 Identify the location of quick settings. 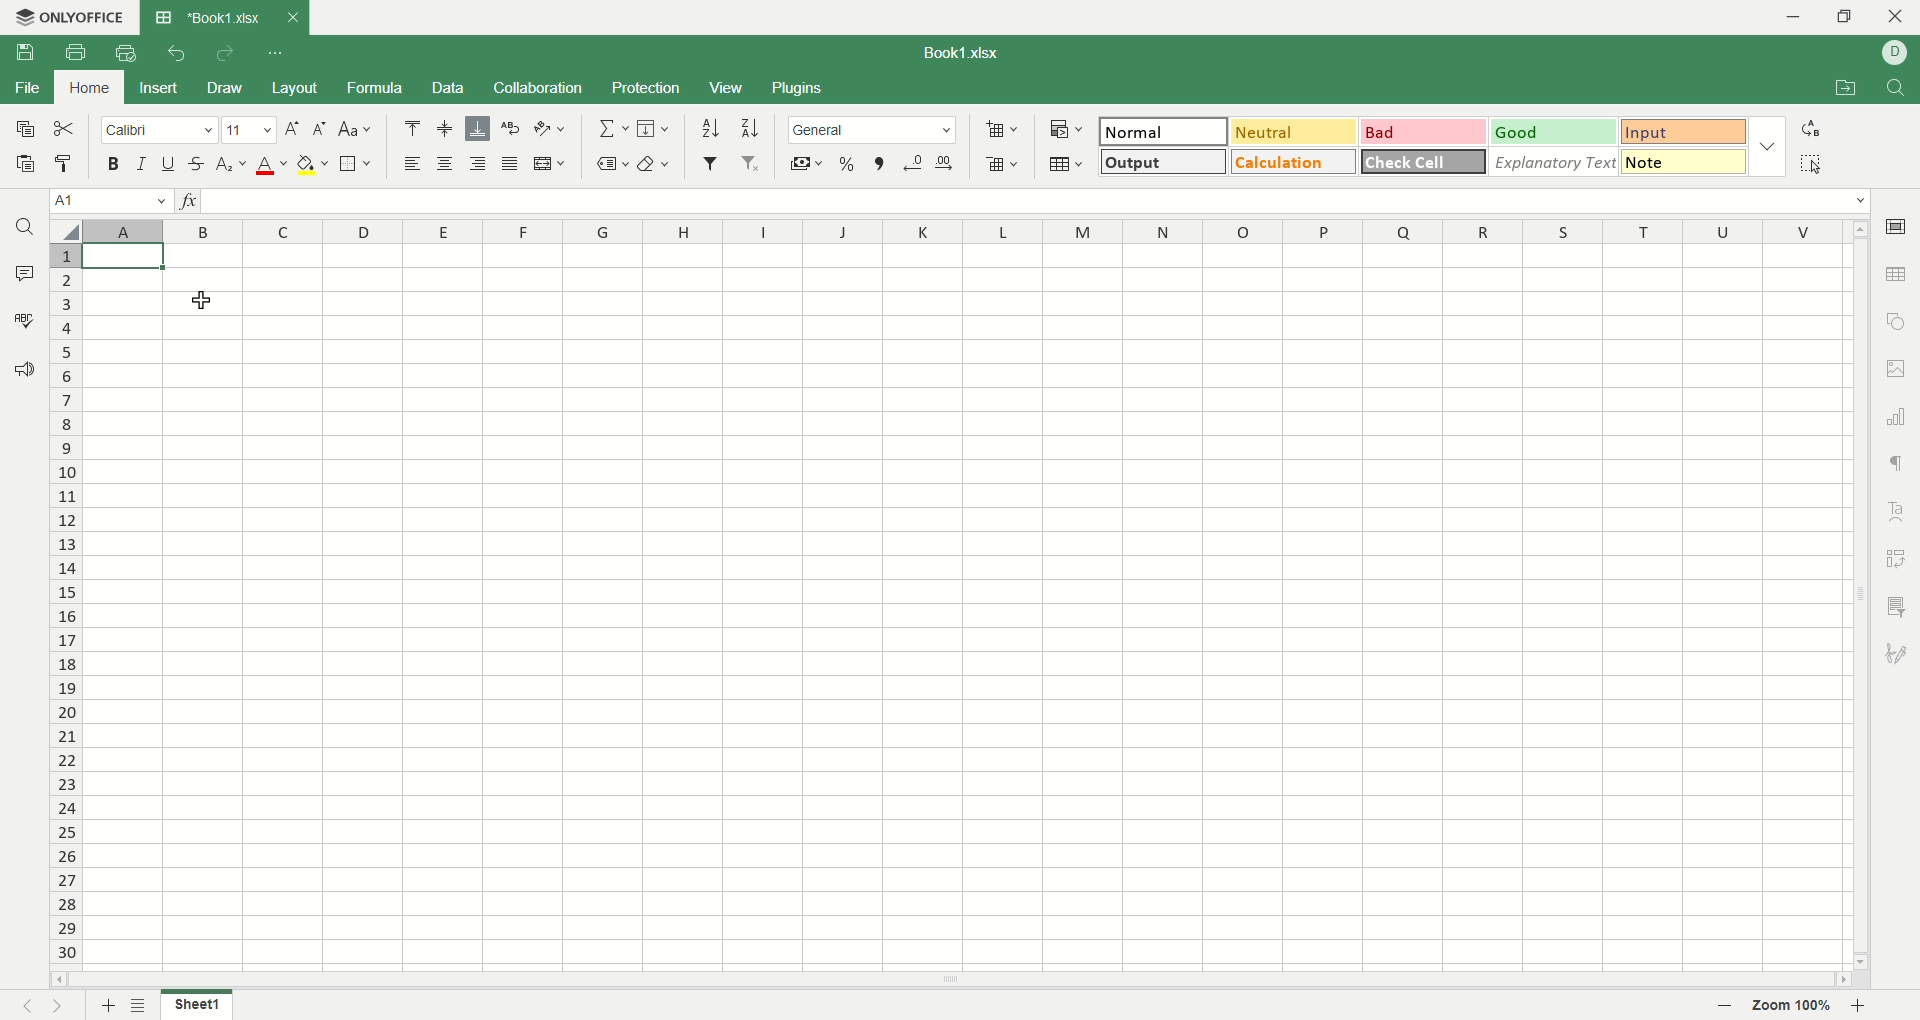
(273, 52).